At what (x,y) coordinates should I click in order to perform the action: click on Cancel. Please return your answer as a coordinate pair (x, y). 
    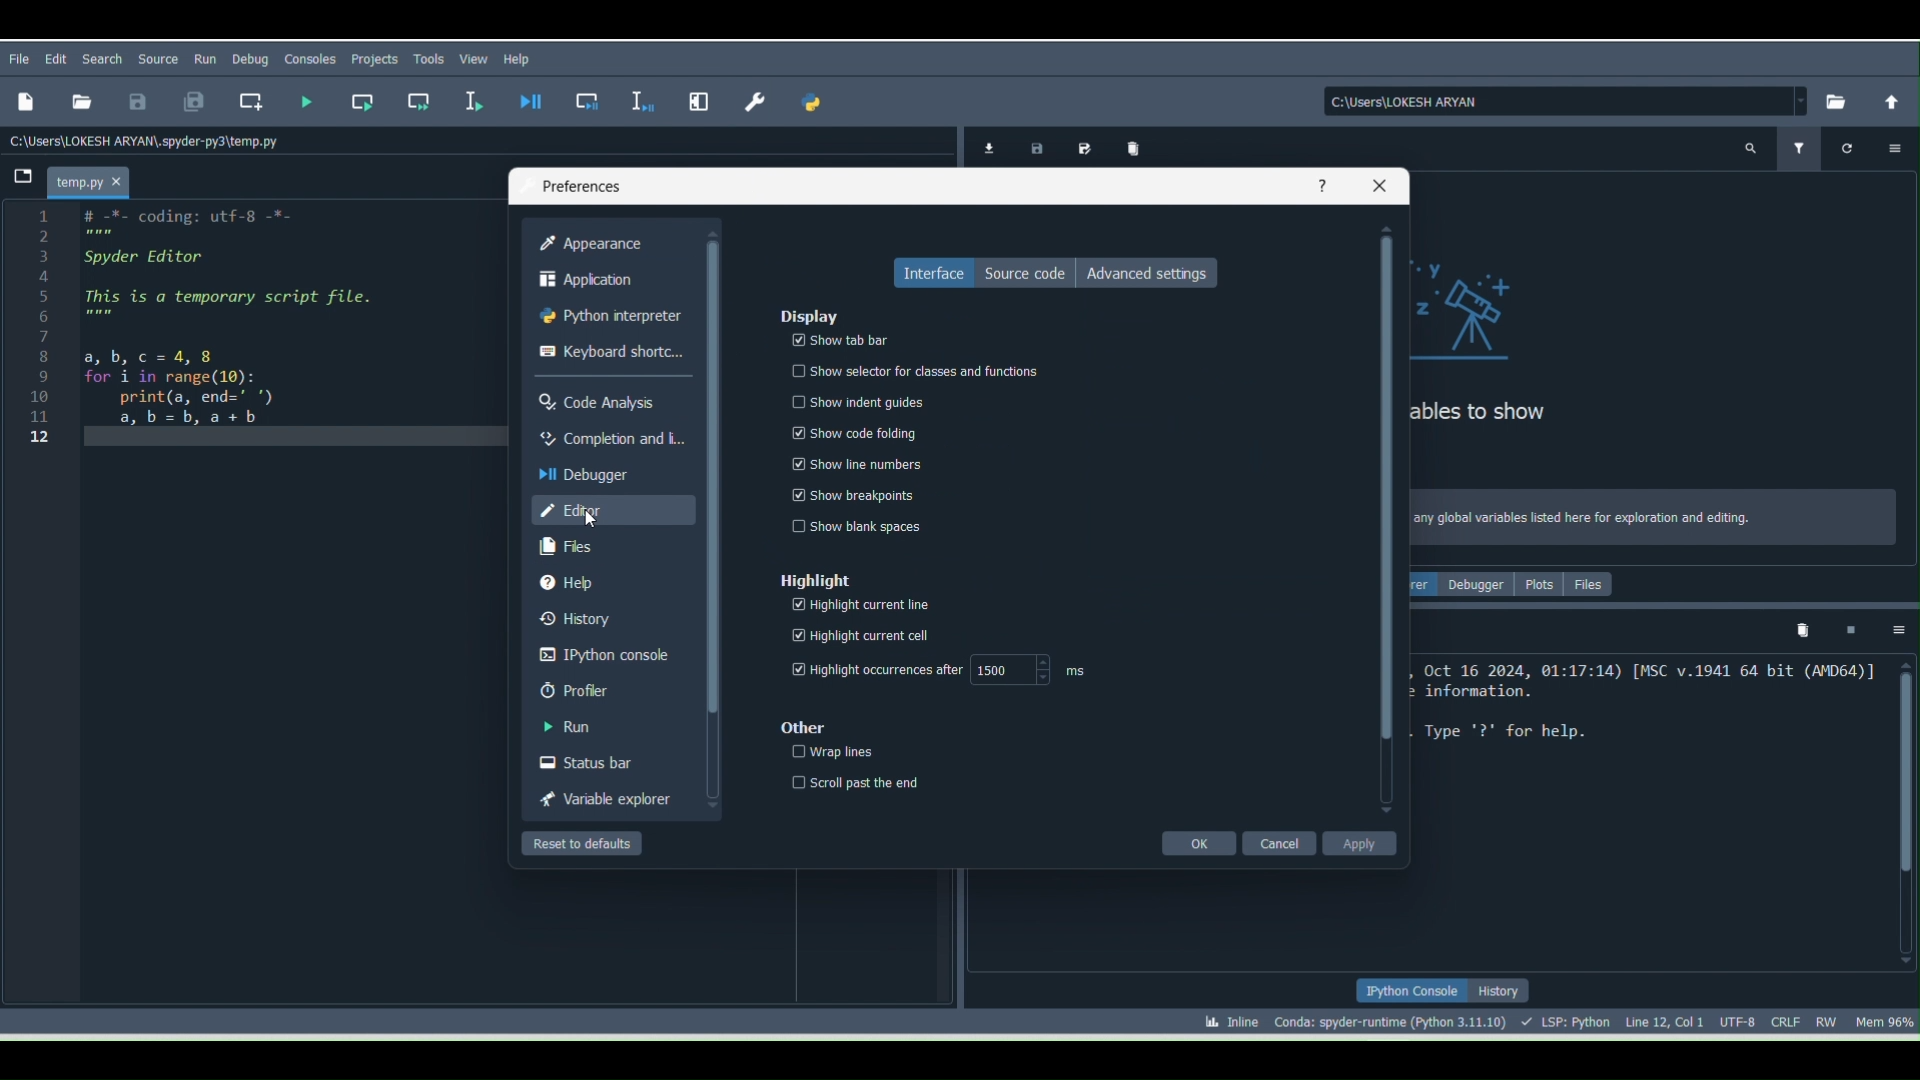
    Looking at the image, I should click on (1278, 838).